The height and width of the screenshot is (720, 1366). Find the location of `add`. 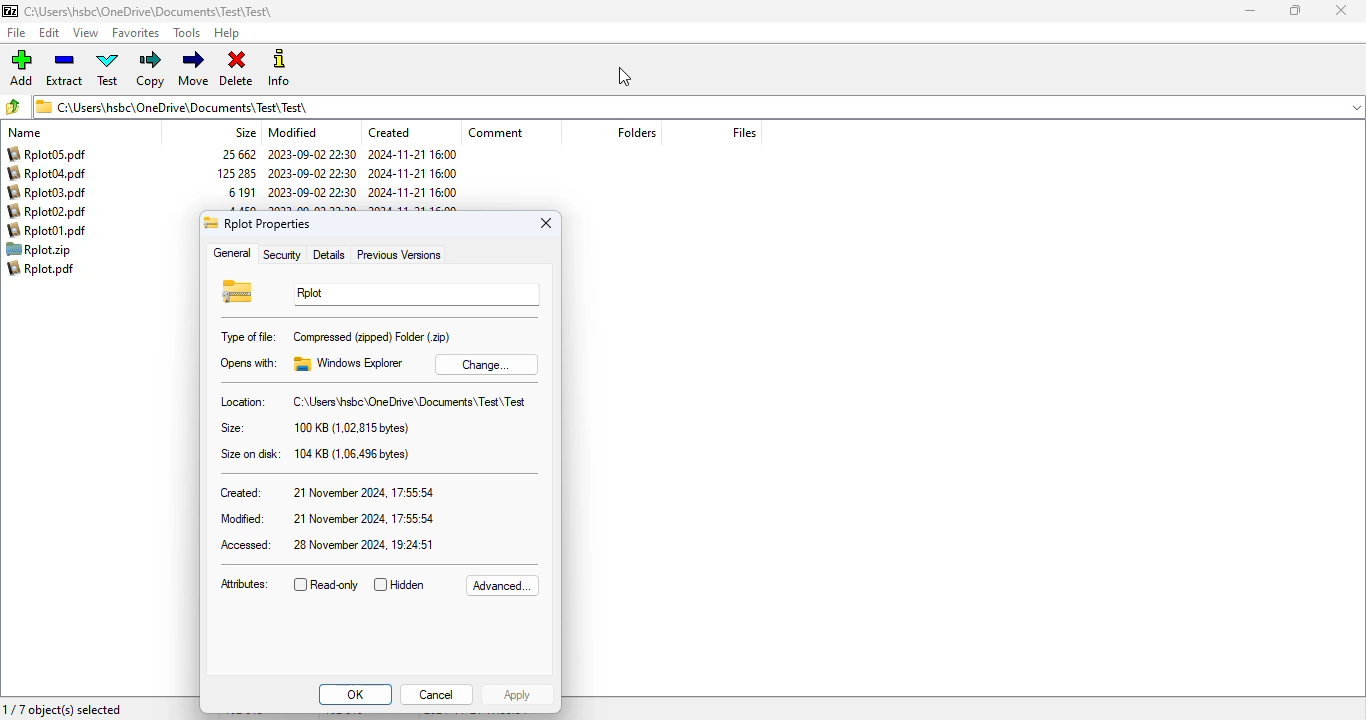

add is located at coordinates (22, 67).